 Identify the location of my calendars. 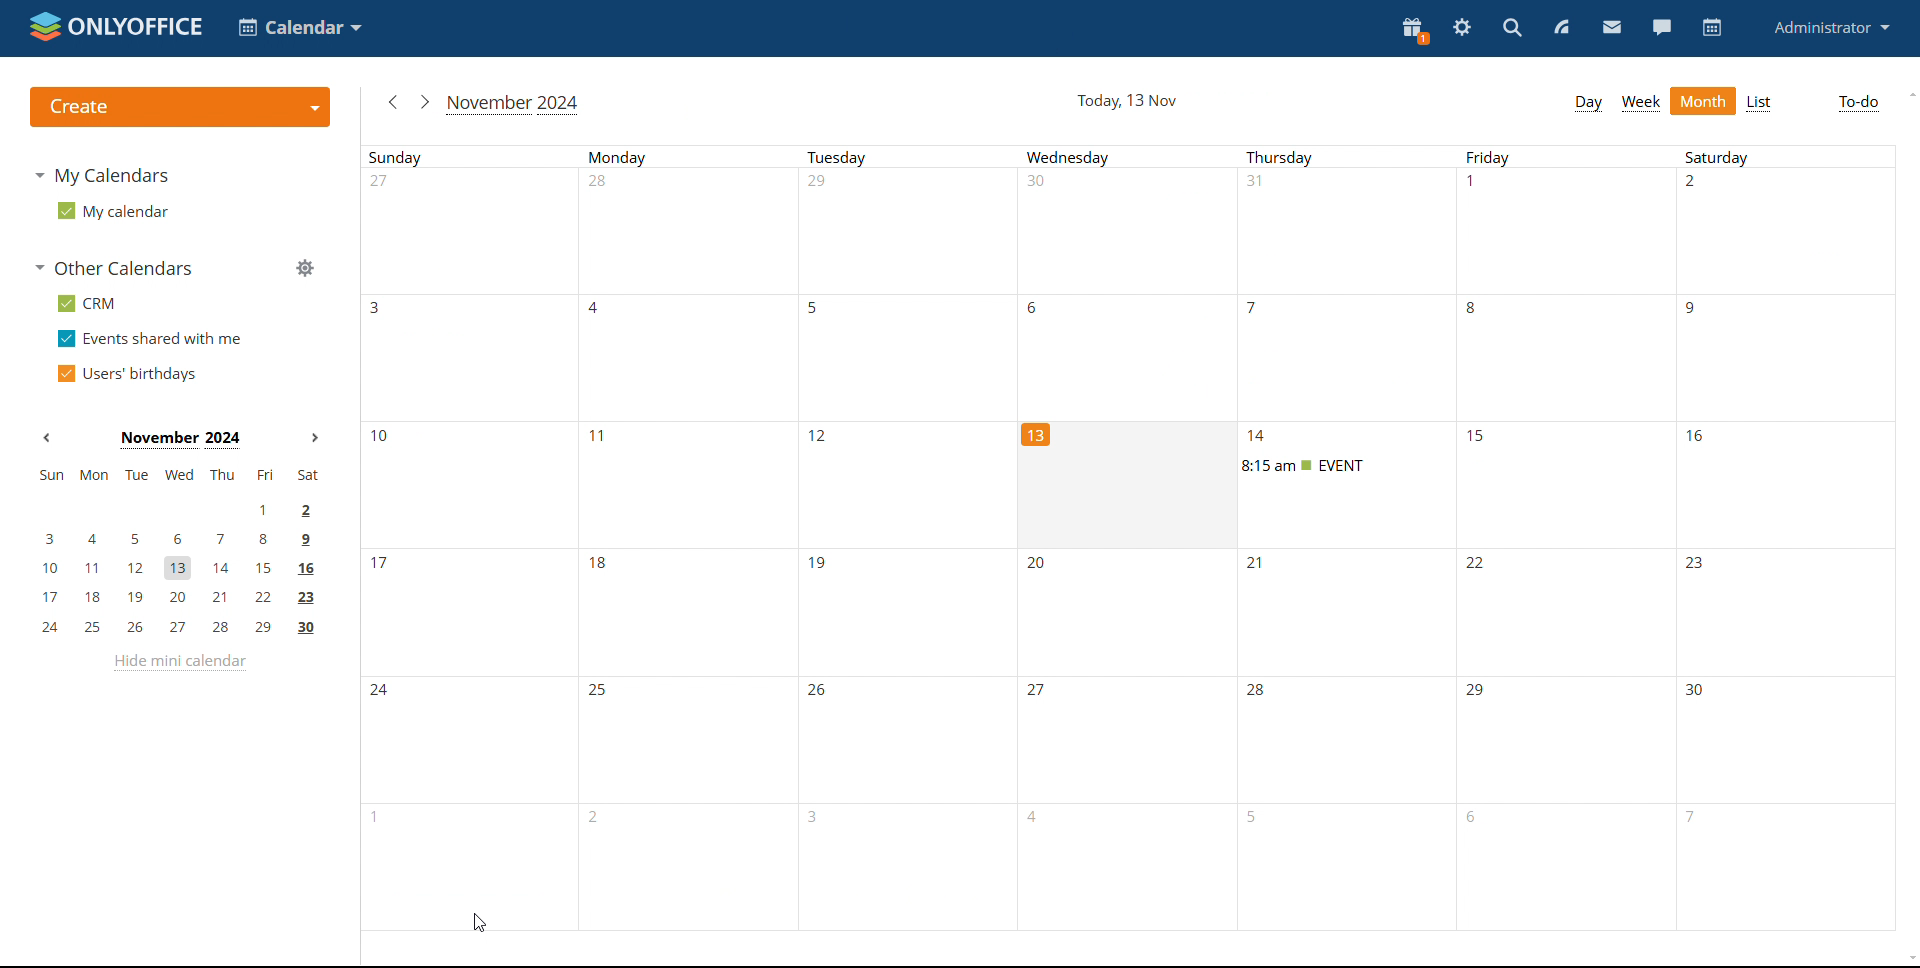
(105, 176).